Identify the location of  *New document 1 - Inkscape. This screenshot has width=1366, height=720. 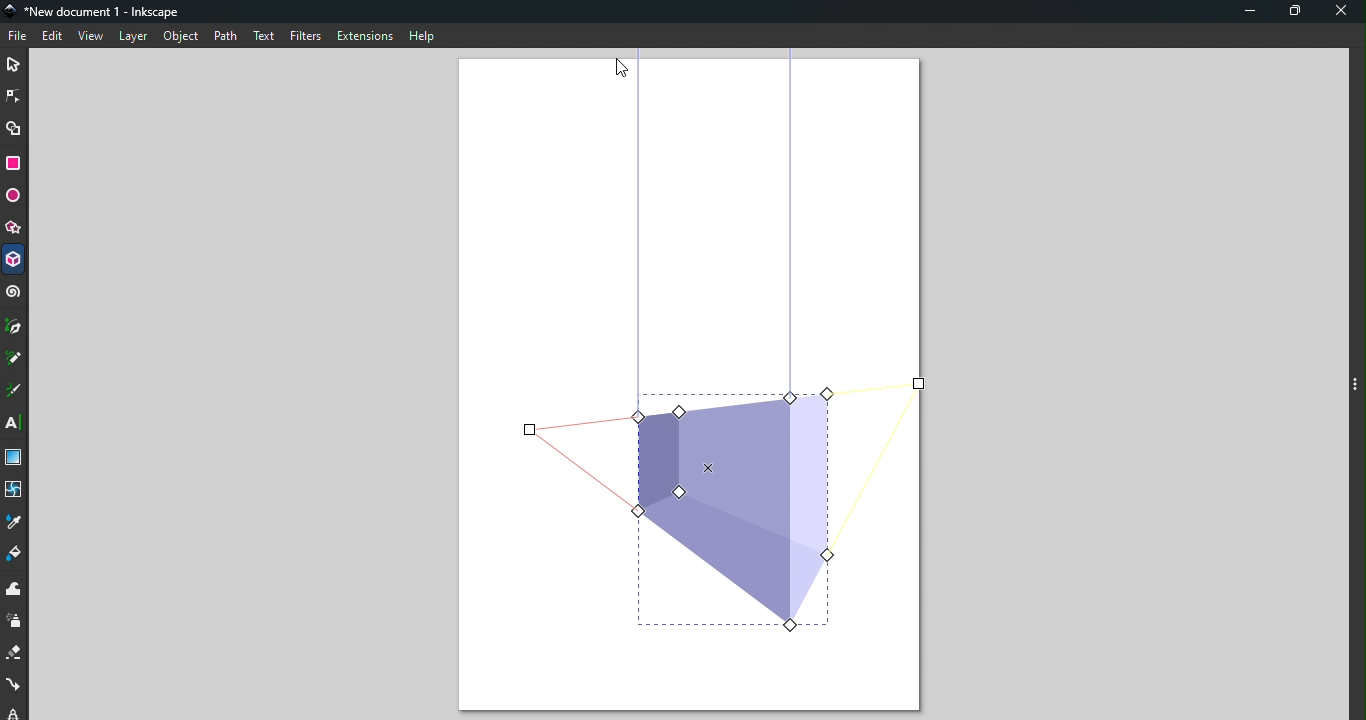
(96, 13).